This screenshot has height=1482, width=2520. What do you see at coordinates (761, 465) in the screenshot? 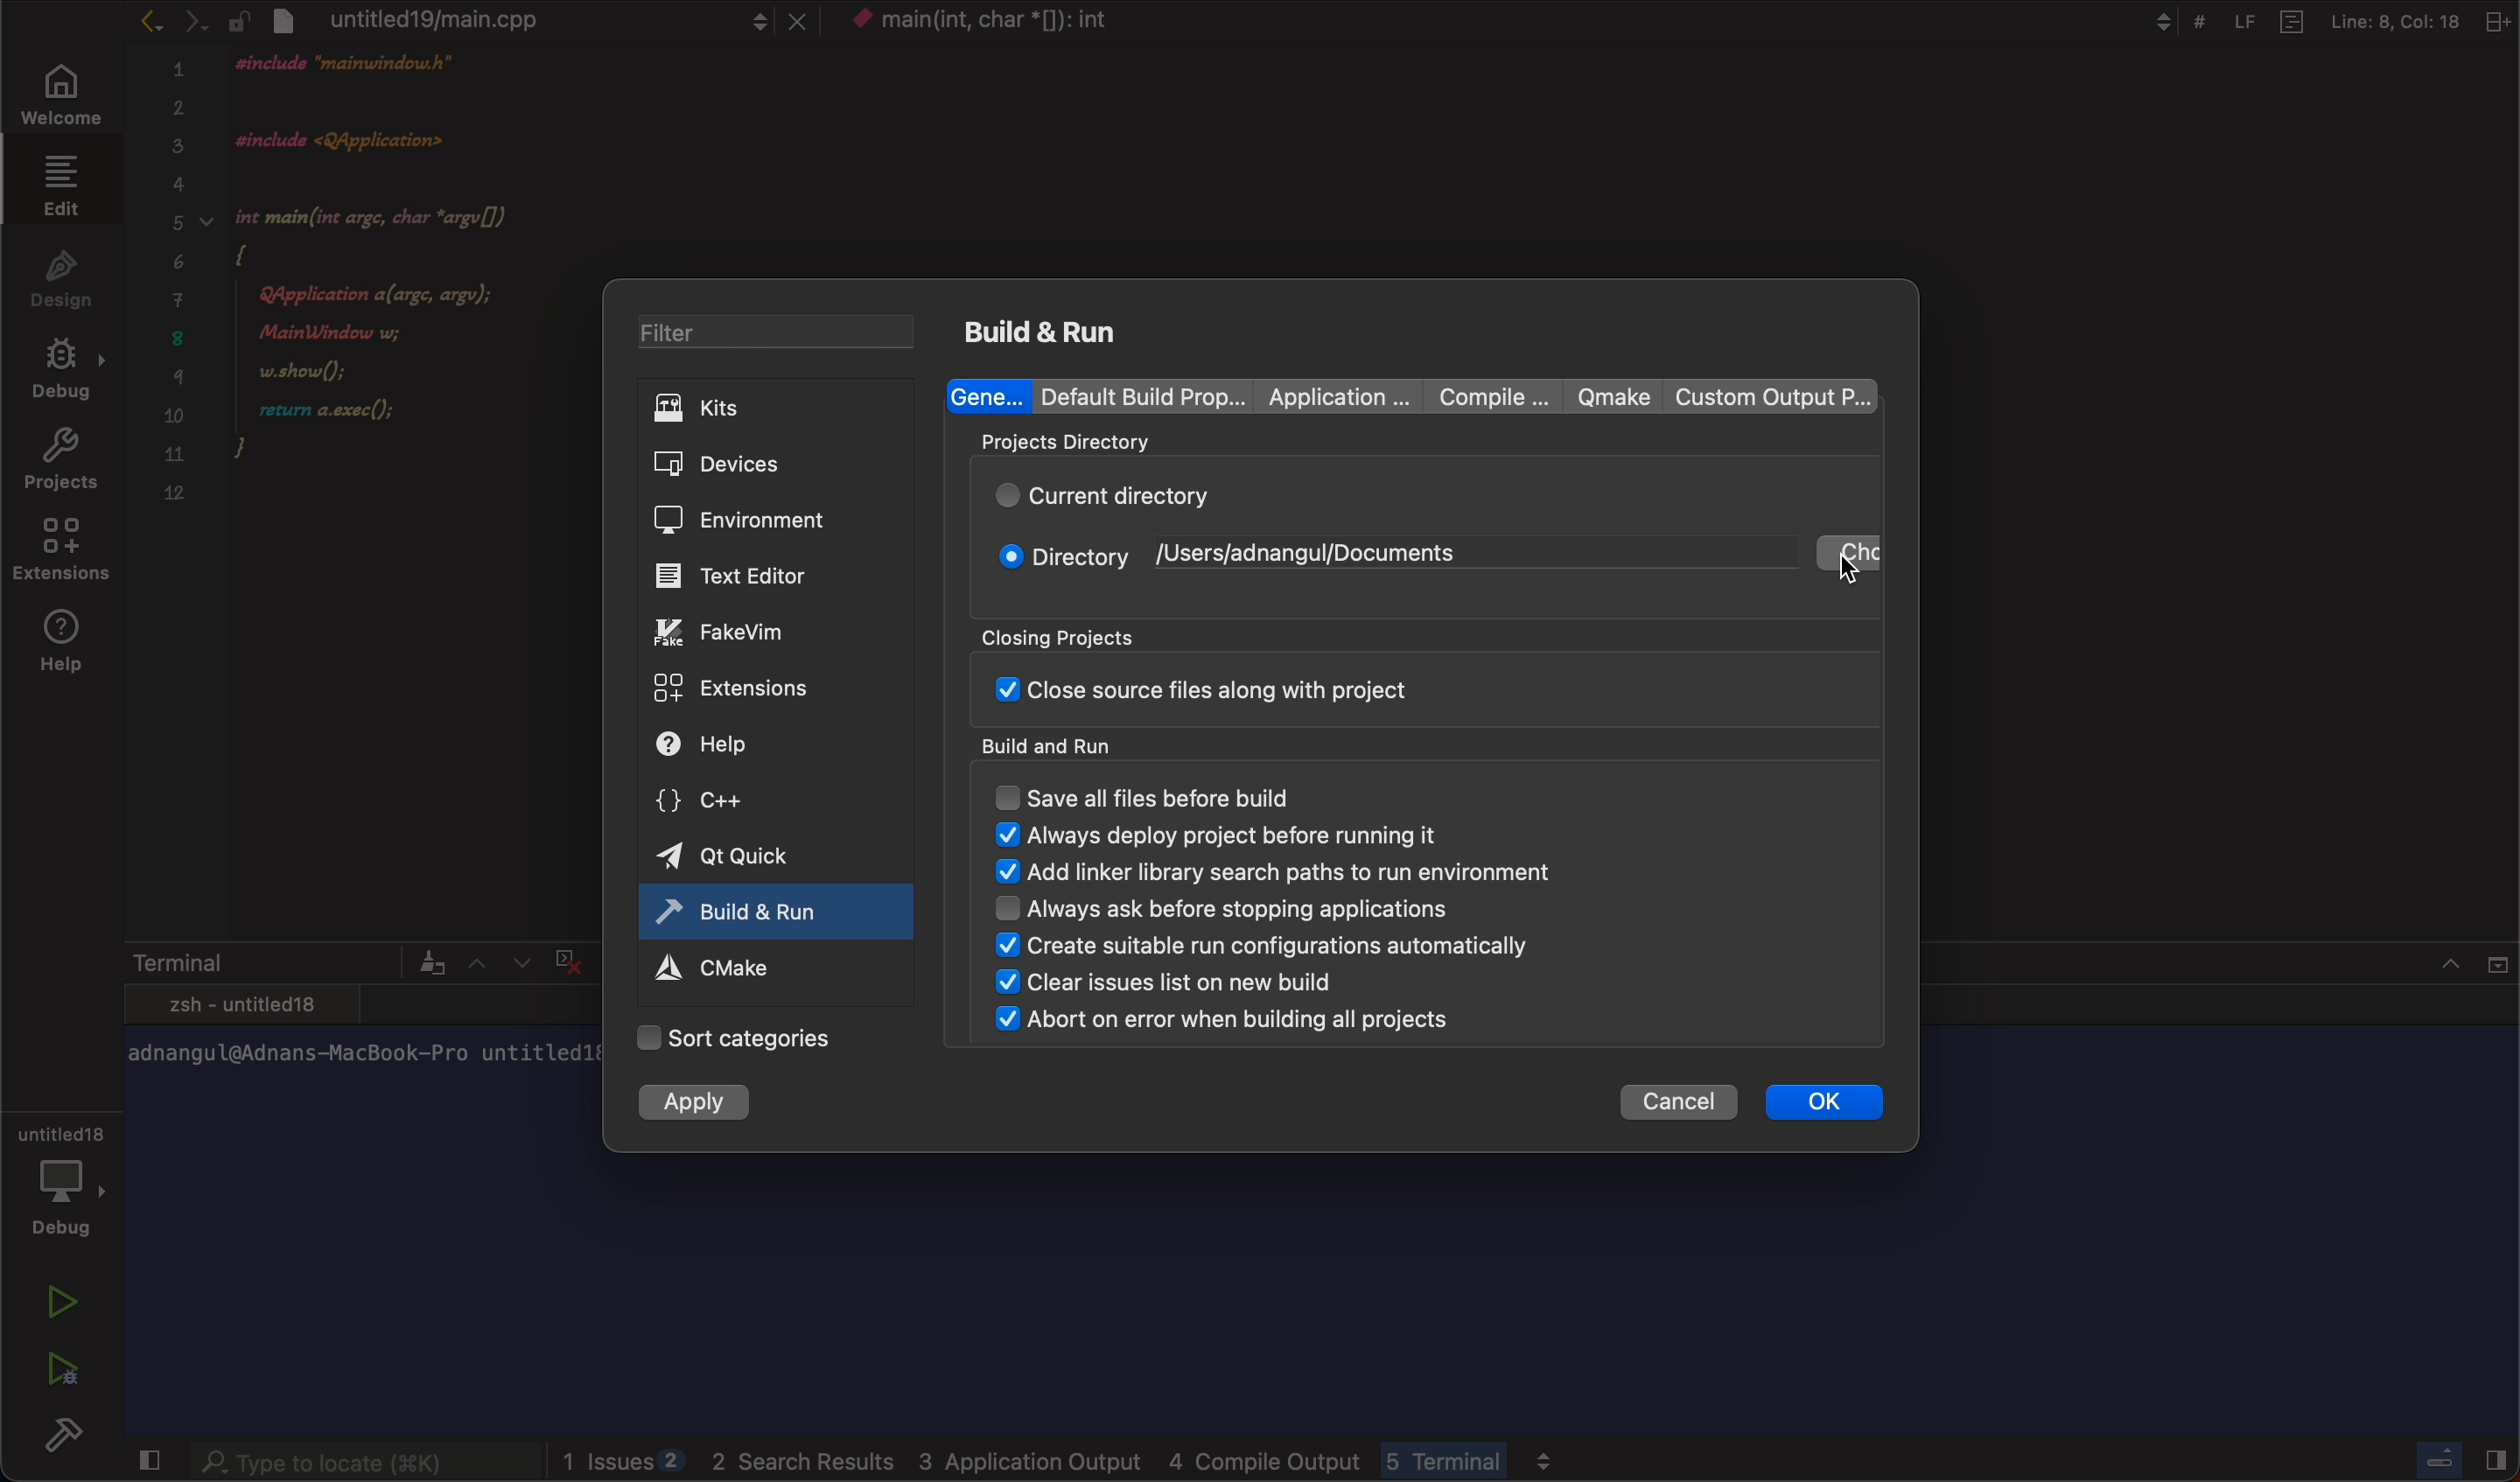
I see `devices` at bounding box center [761, 465].